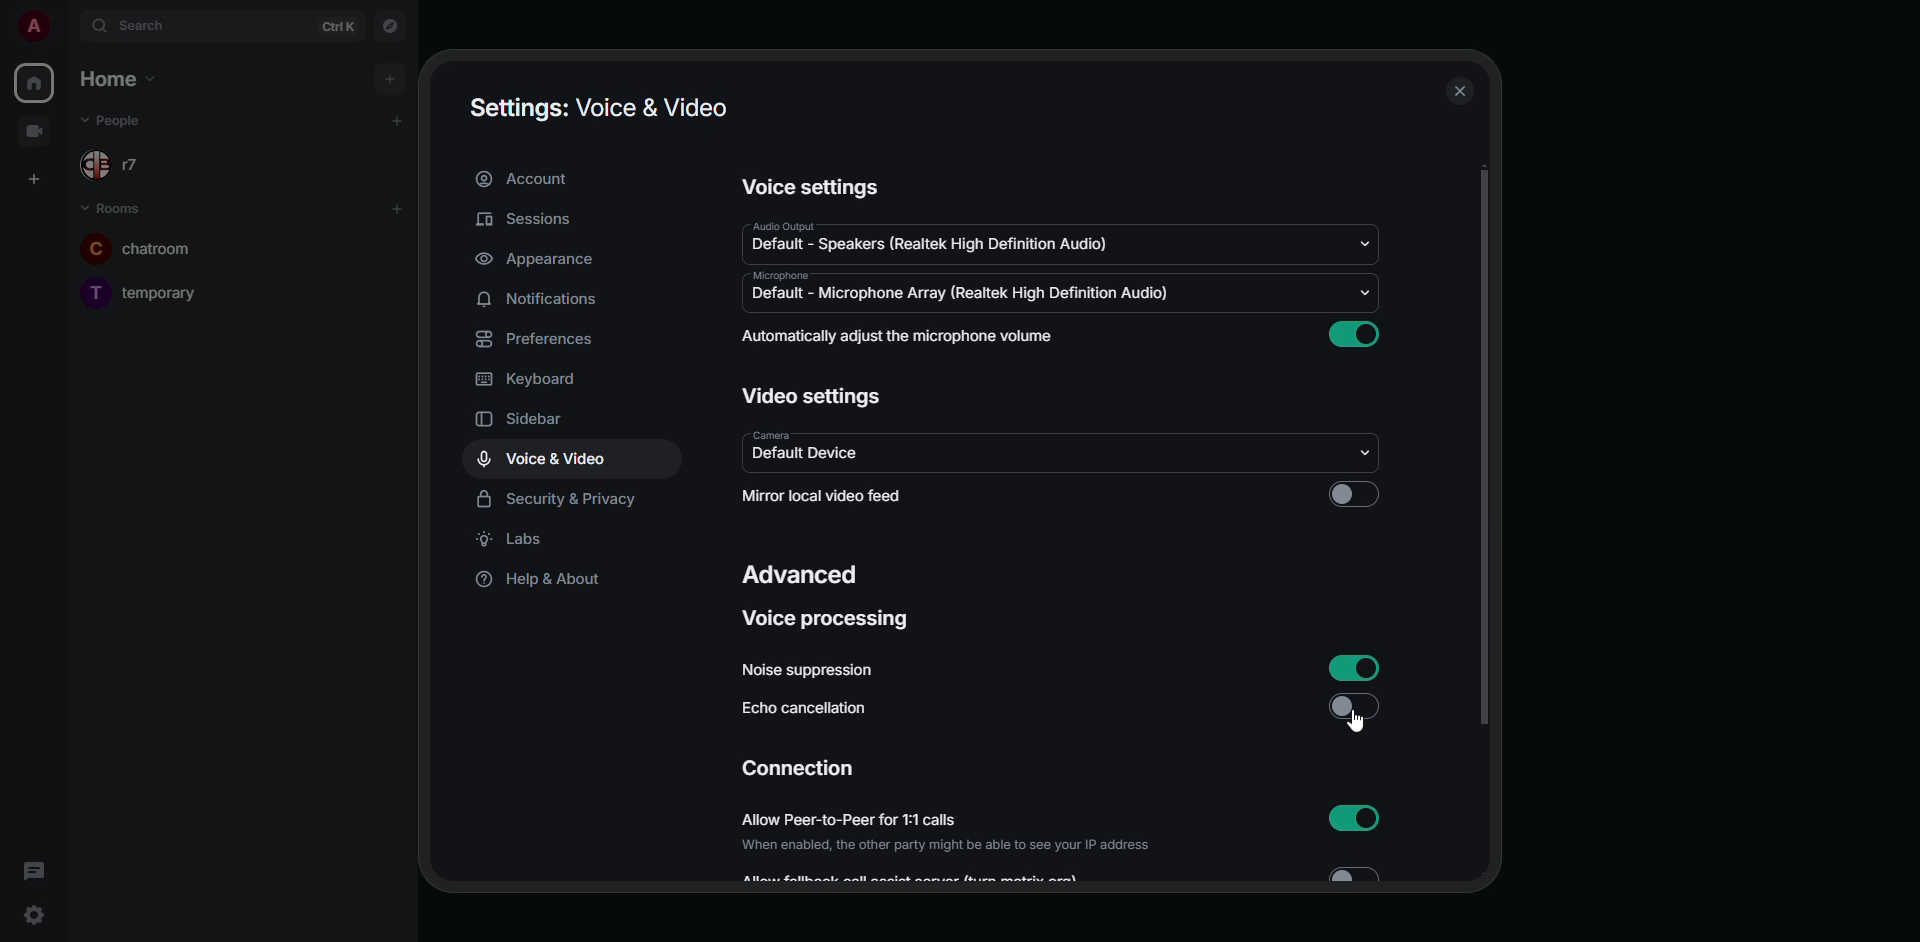 The image size is (1920, 942). What do you see at coordinates (516, 541) in the screenshot?
I see `labs` at bounding box center [516, 541].